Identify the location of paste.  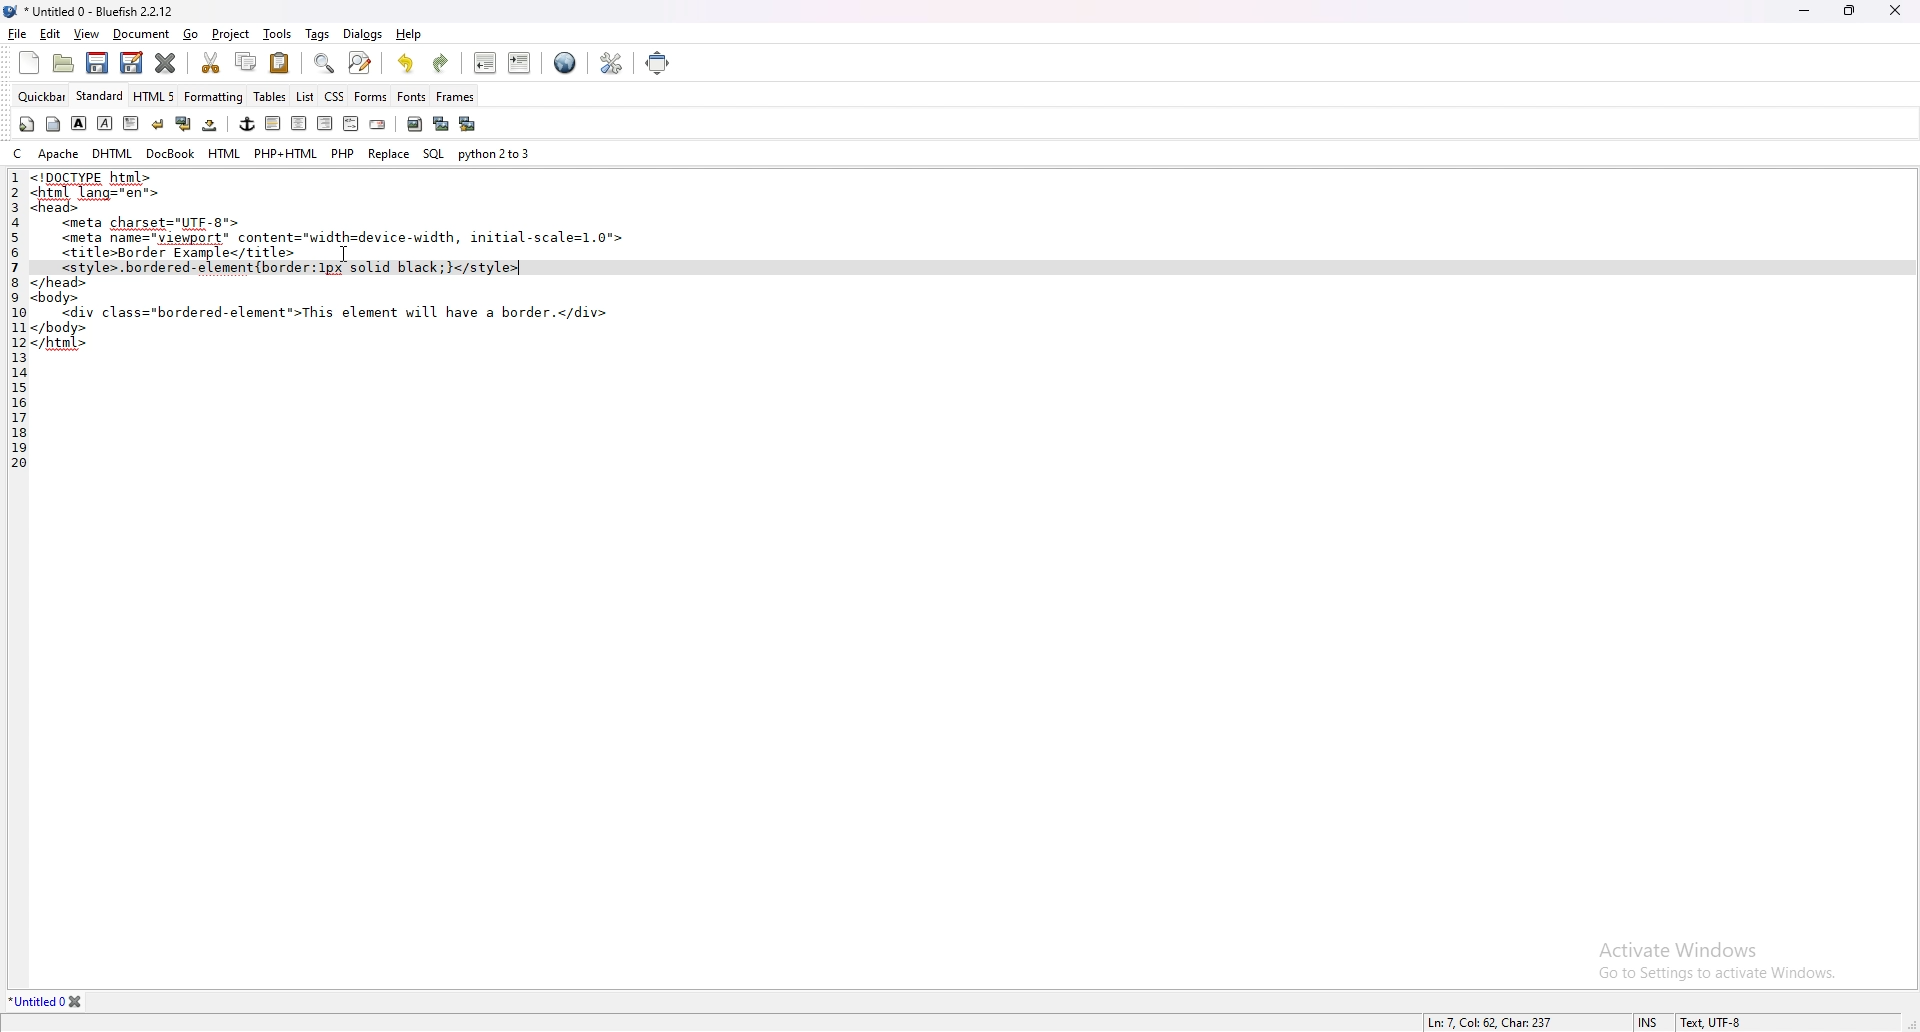
(280, 63).